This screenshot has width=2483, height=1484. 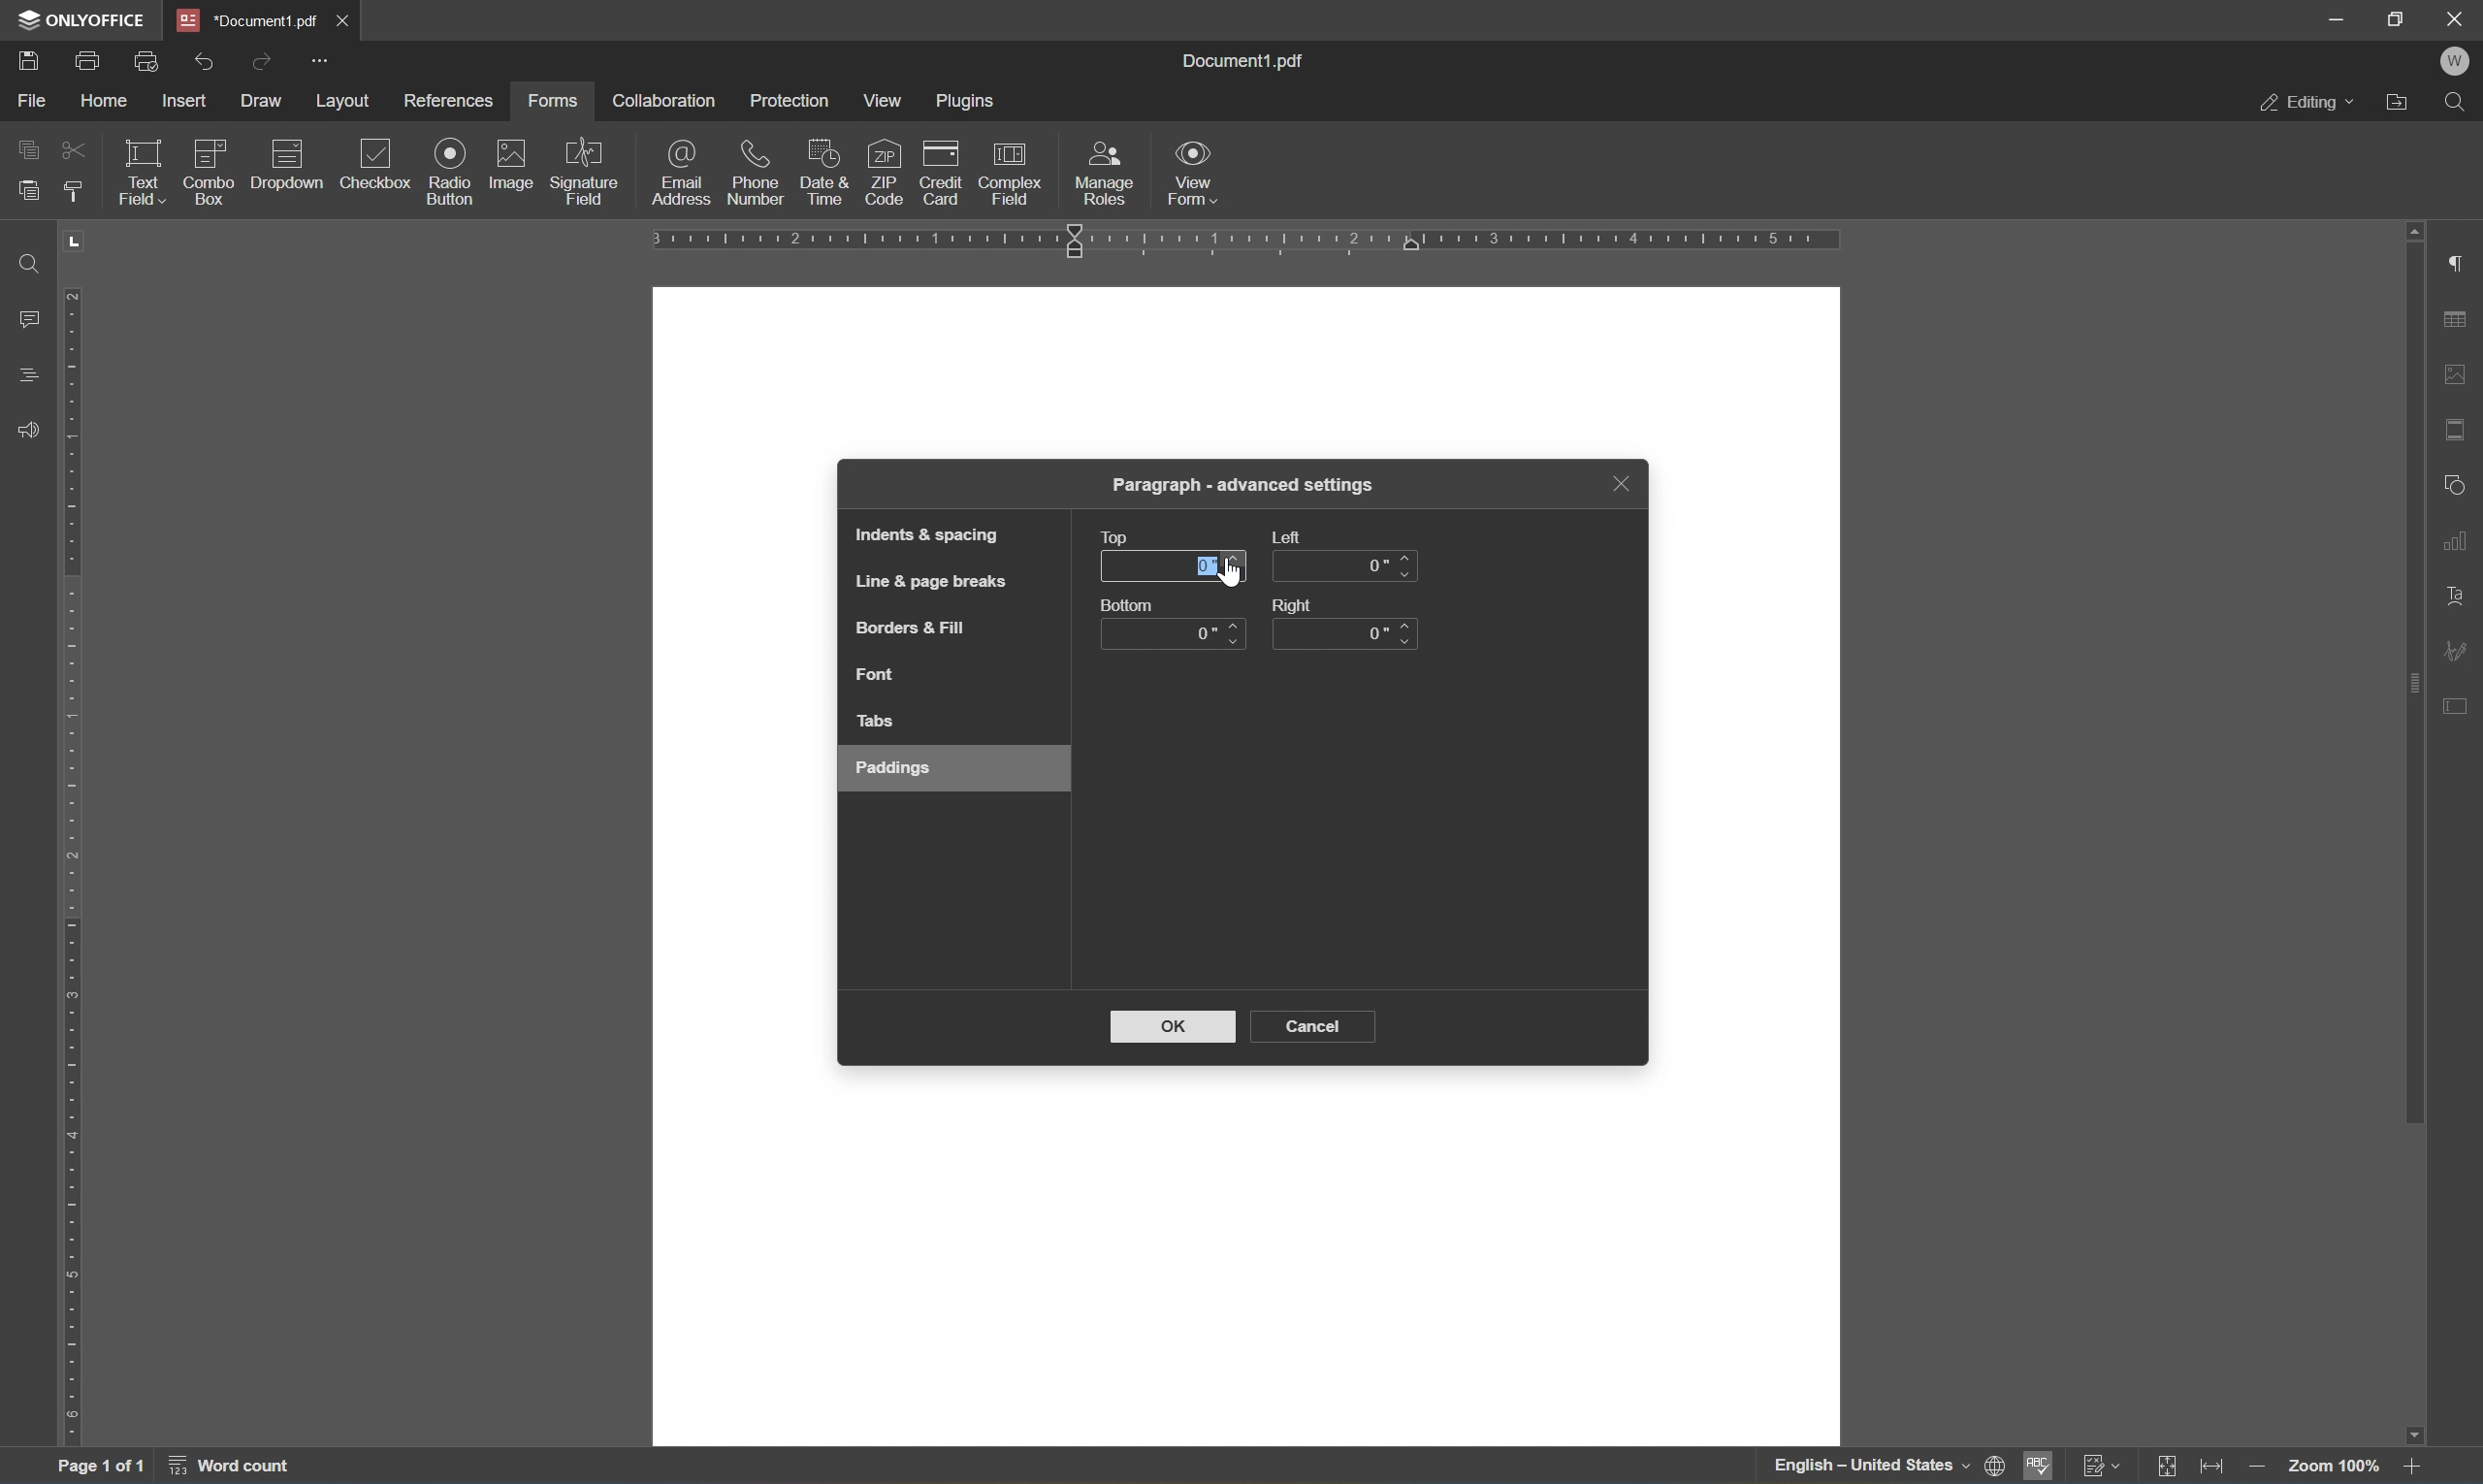 What do you see at coordinates (2398, 20) in the screenshot?
I see `restore down` at bounding box center [2398, 20].